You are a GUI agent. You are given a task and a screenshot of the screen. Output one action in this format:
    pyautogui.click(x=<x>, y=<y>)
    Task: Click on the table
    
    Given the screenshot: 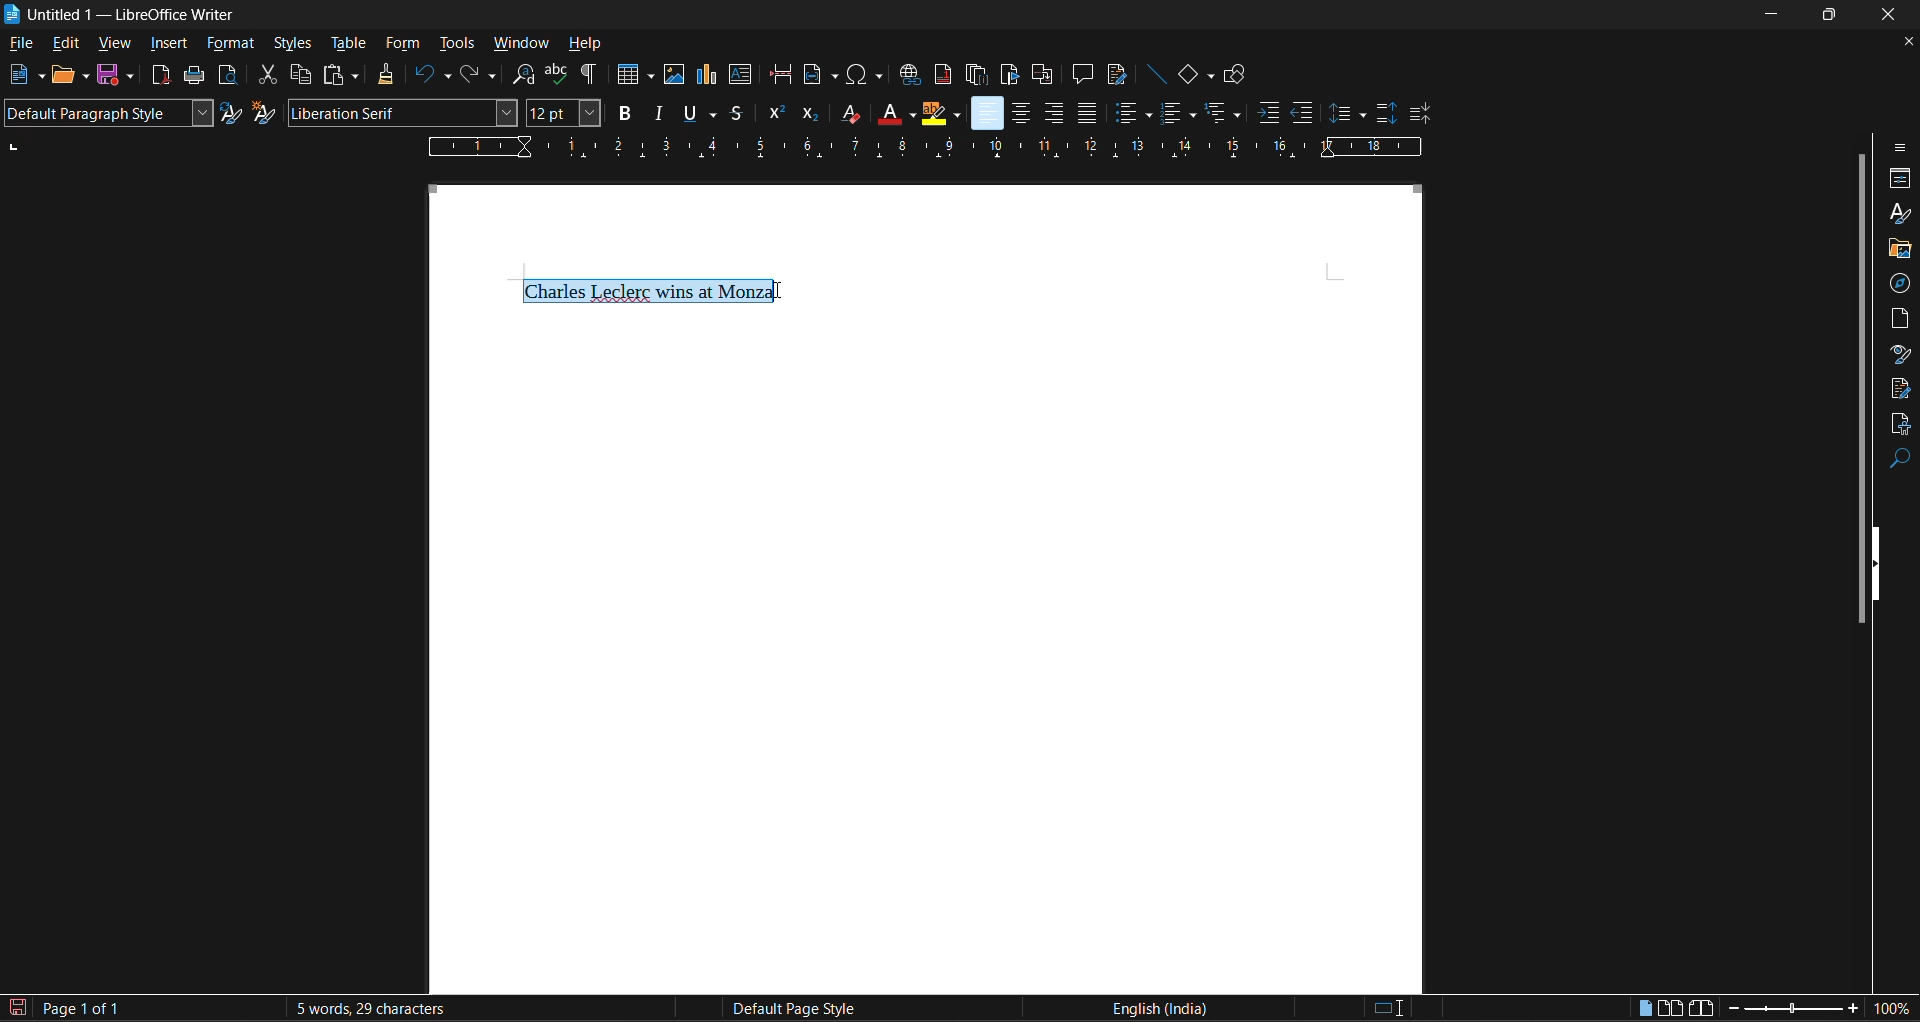 What is the action you would take?
    pyautogui.click(x=347, y=44)
    